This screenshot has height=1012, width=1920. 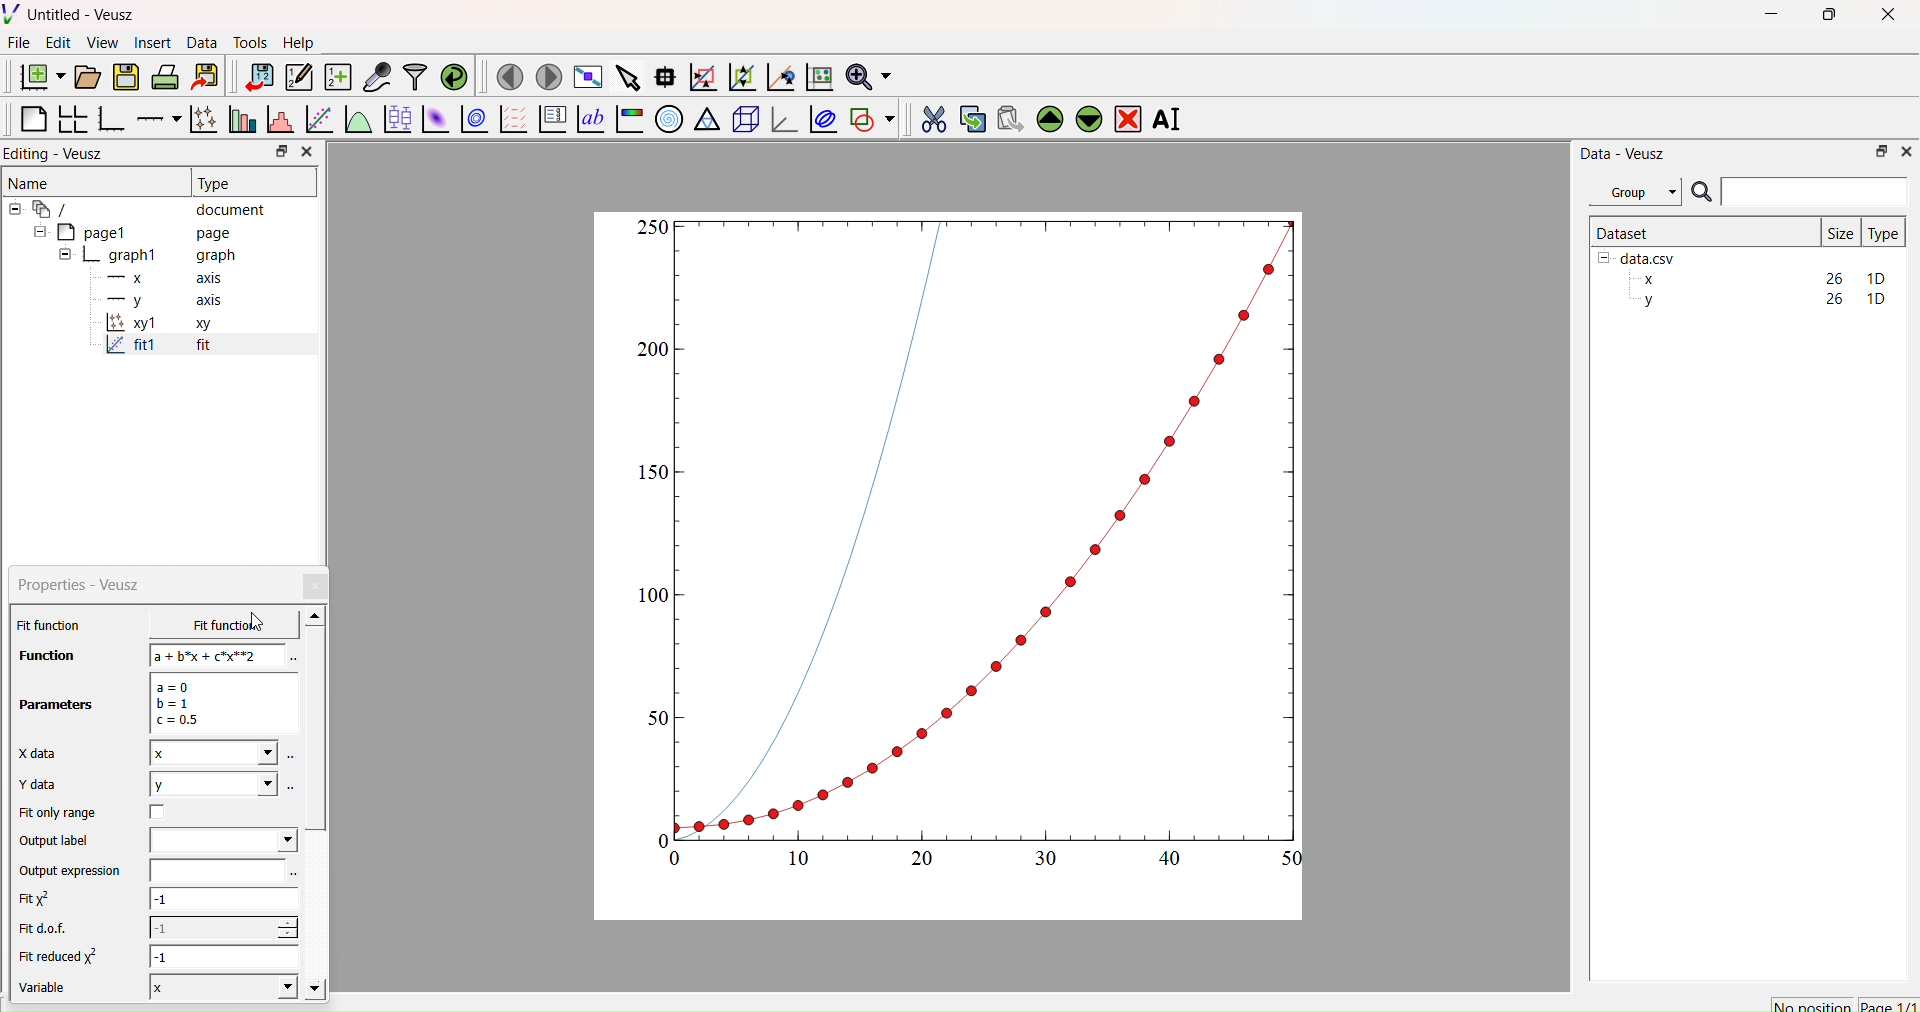 I want to click on Zoom out of graph axis, so click(x=740, y=75).